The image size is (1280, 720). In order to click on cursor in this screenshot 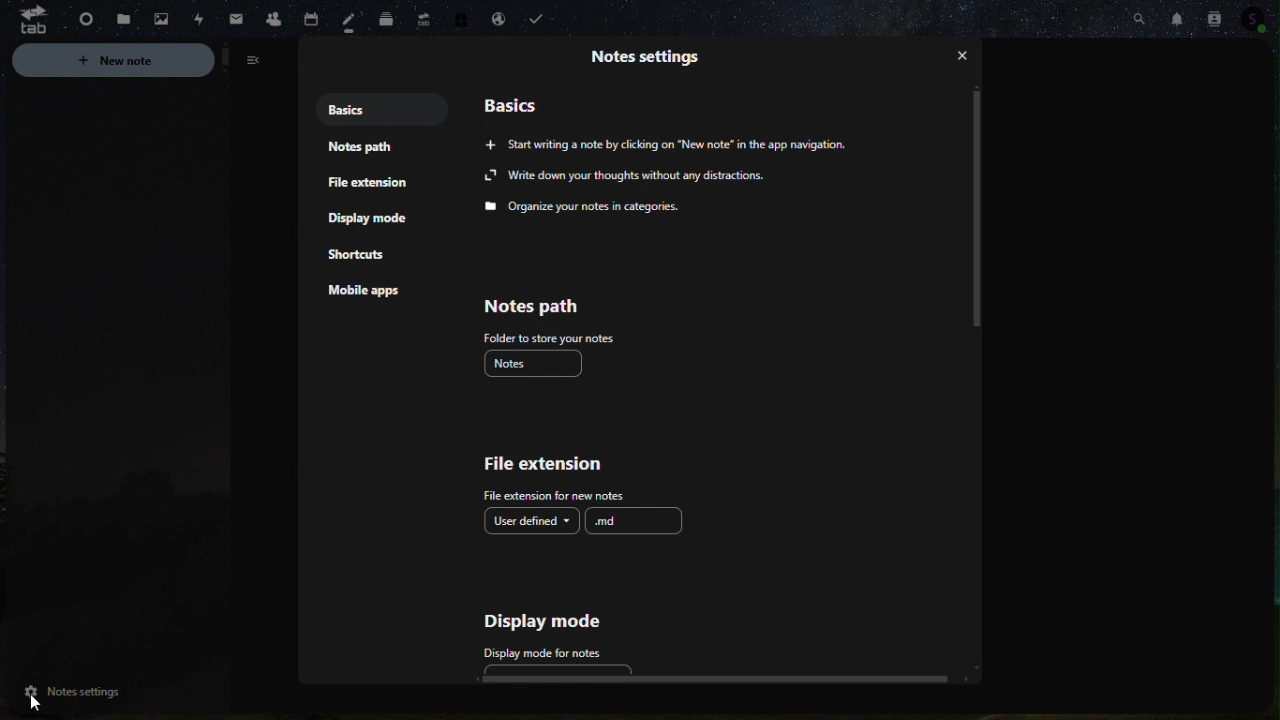, I will do `click(41, 697)`.